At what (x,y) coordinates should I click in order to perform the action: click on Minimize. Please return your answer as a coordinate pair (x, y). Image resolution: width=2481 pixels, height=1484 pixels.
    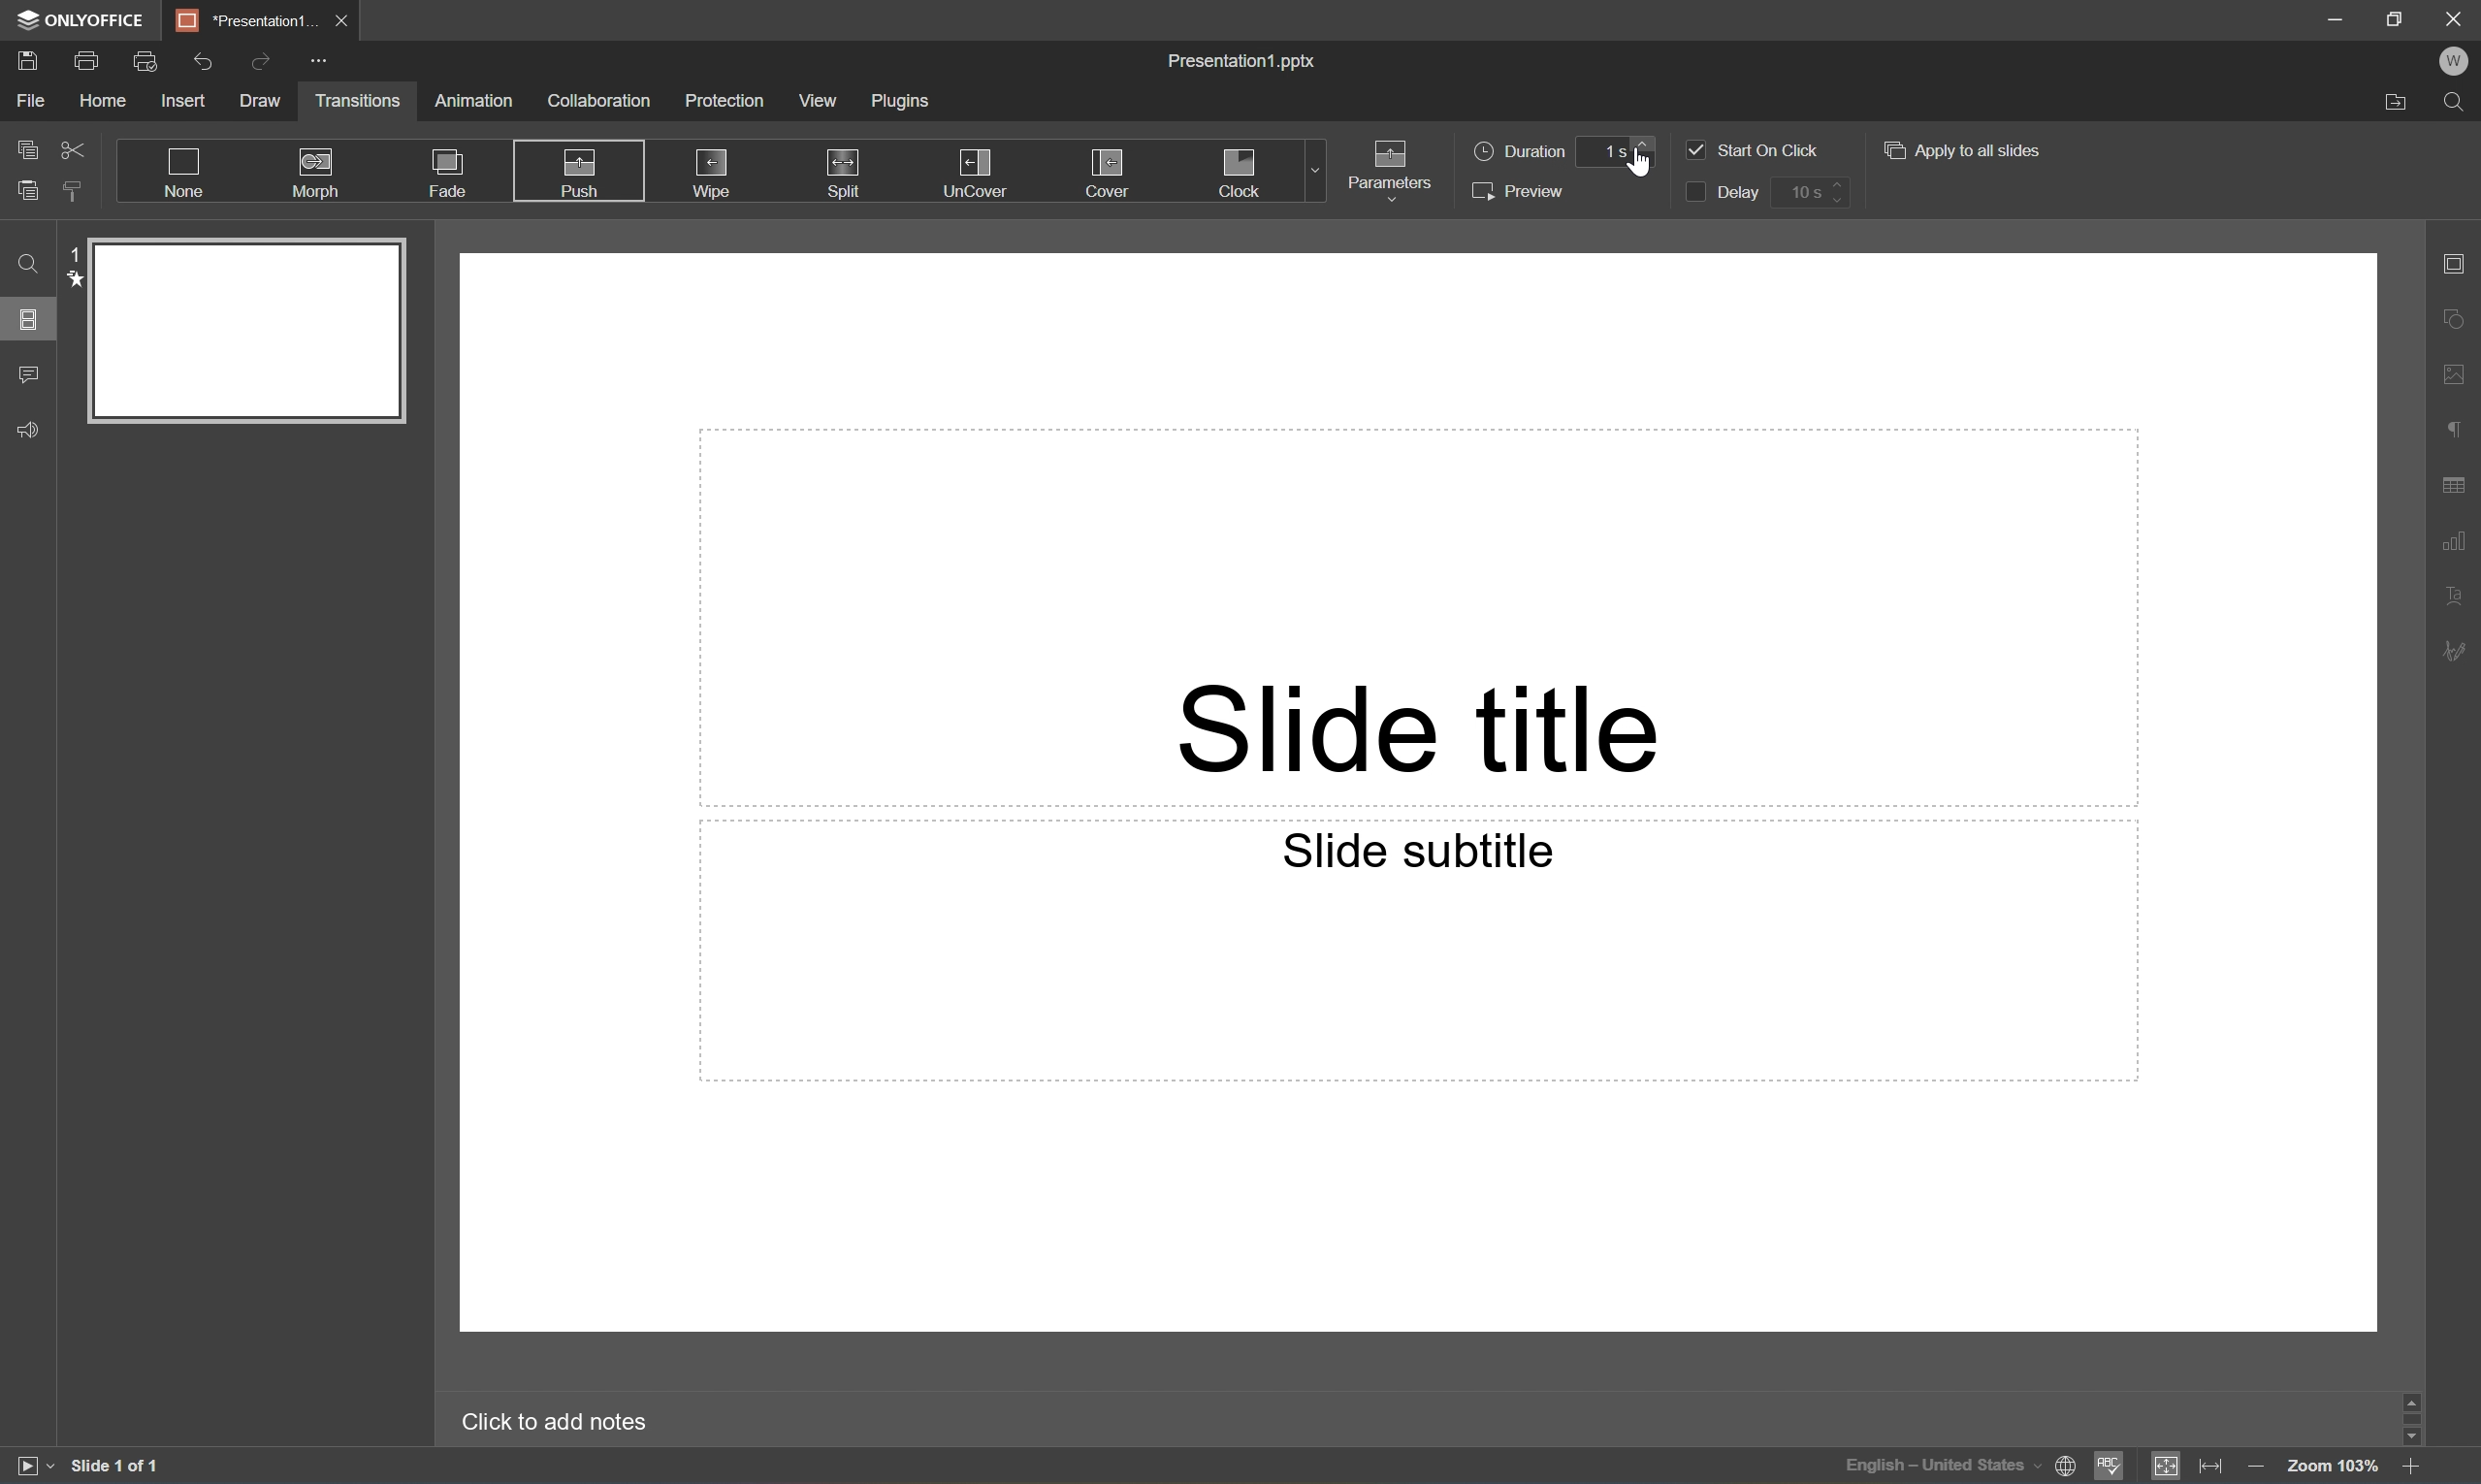
    Looking at the image, I should click on (2335, 16).